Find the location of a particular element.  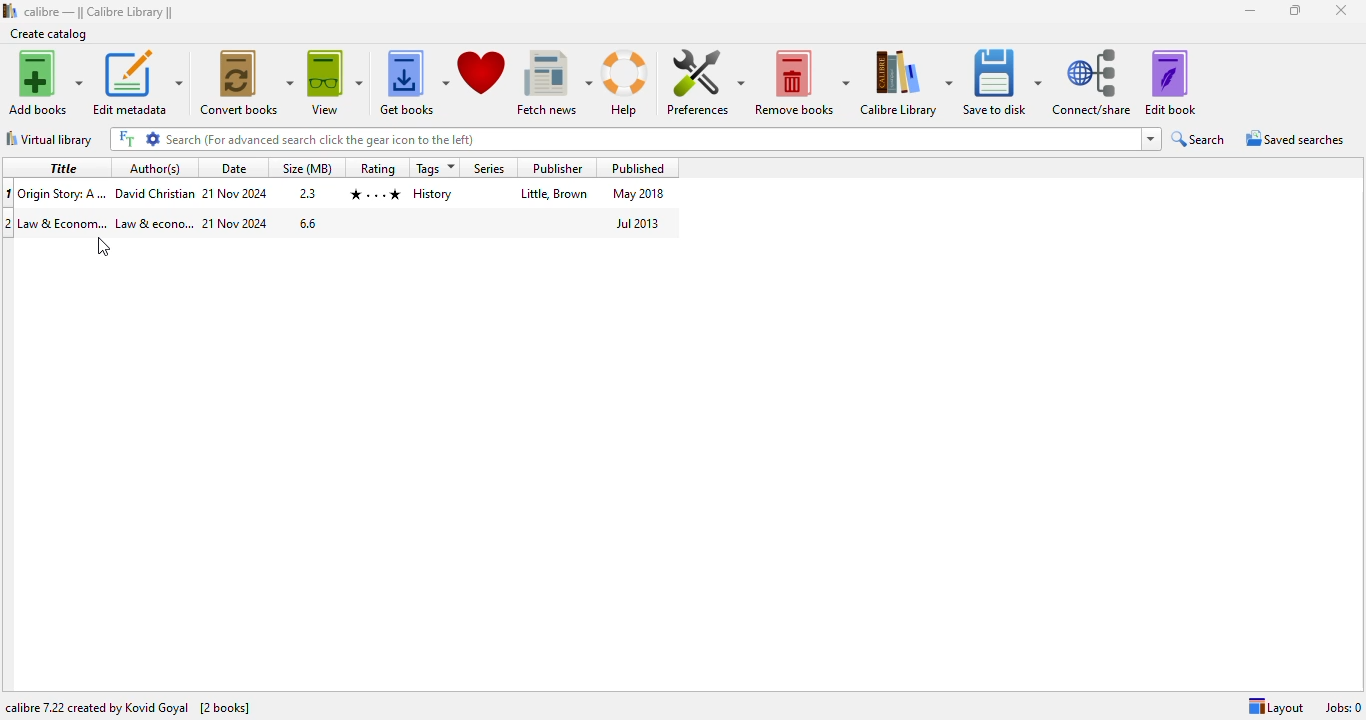

Author is located at coordinates (154, 191).